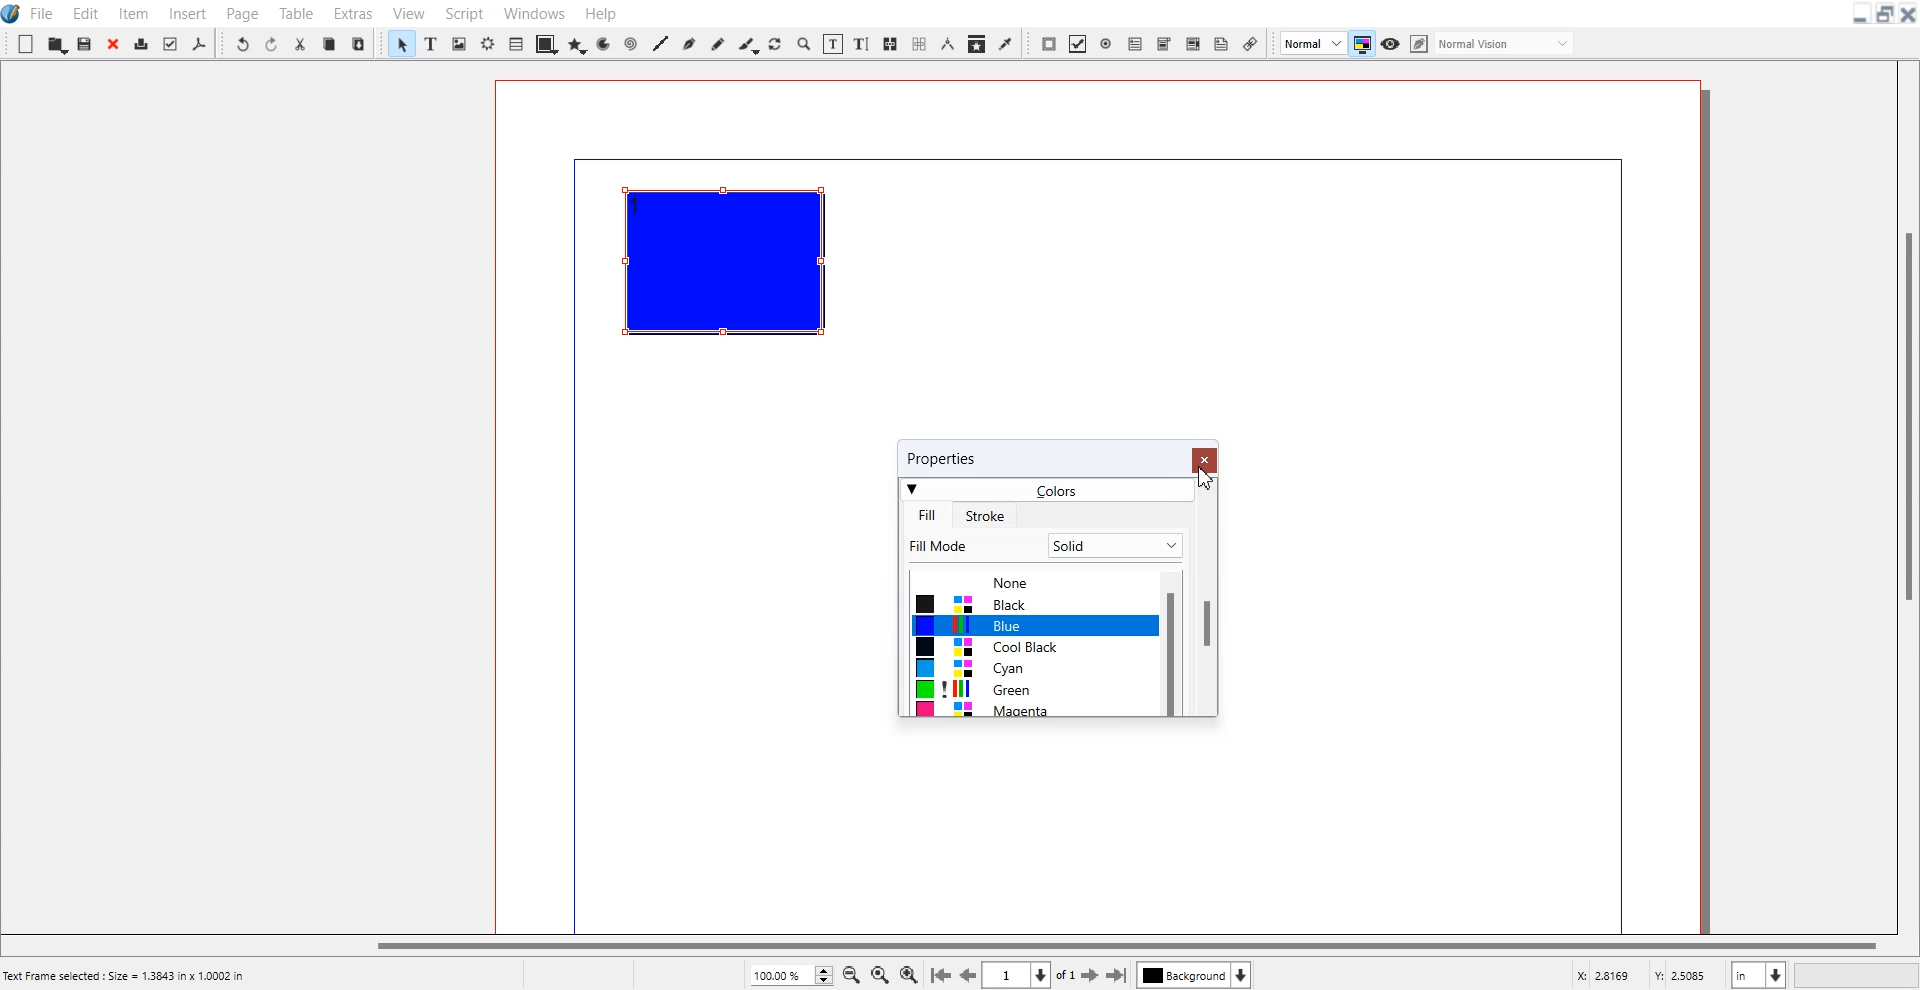 The height and width of the screenshot is (990, 1920). Describe the element at coordinates (1759, 974) in the screenshot. I see `Measurement in inches` at that location.